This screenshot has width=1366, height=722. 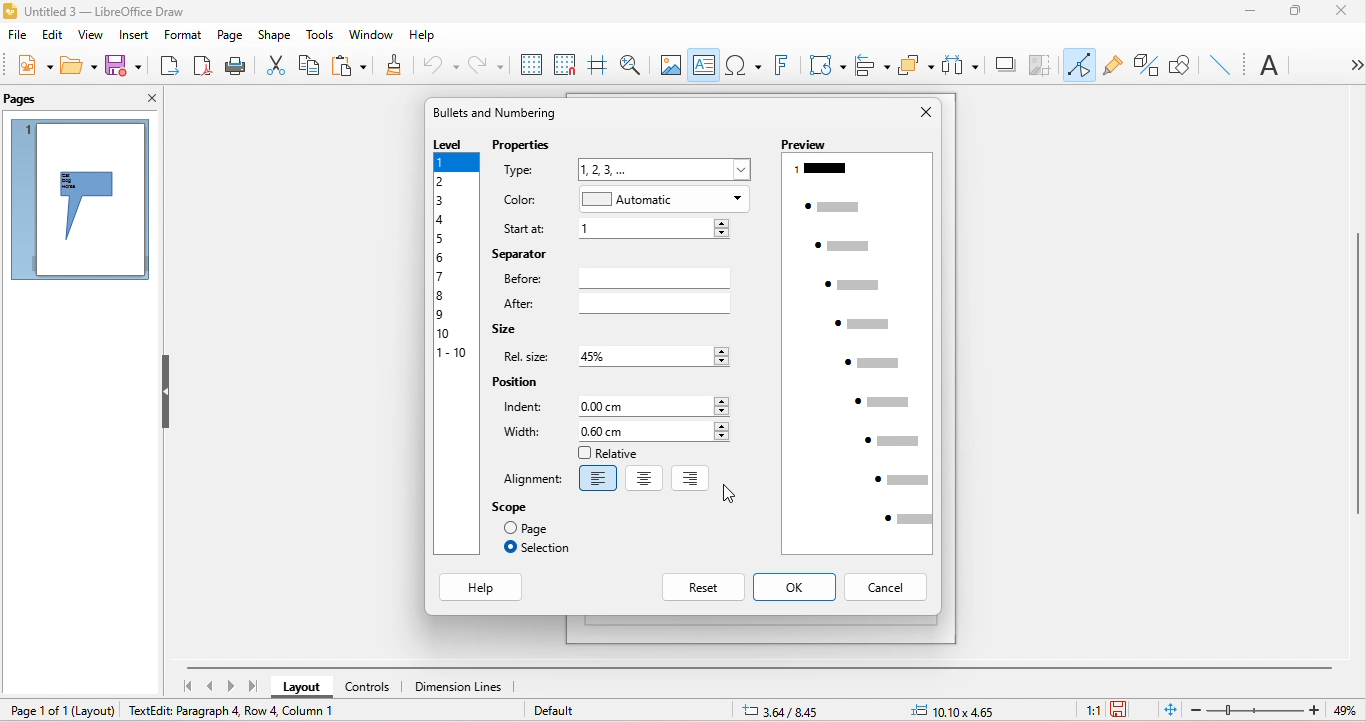 What do you see at coordinates (798, 588) in the screenshot?
I see `ok` at bounding box center [798, 588].